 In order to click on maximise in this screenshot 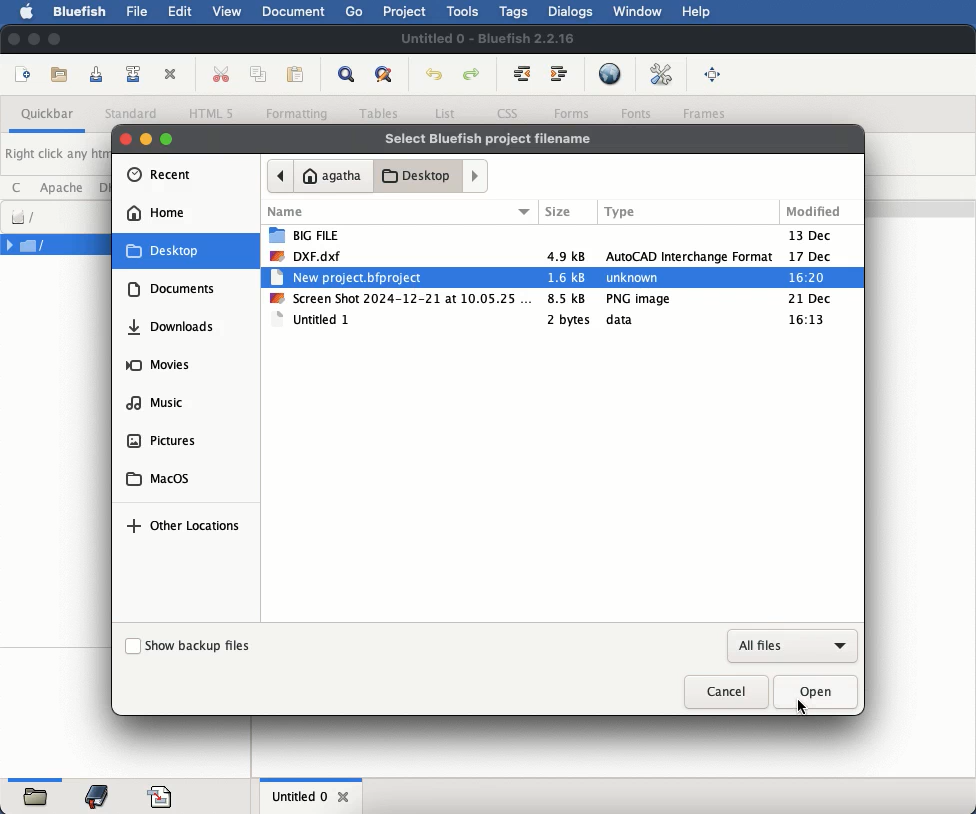, I will do `click(165, 136)`.